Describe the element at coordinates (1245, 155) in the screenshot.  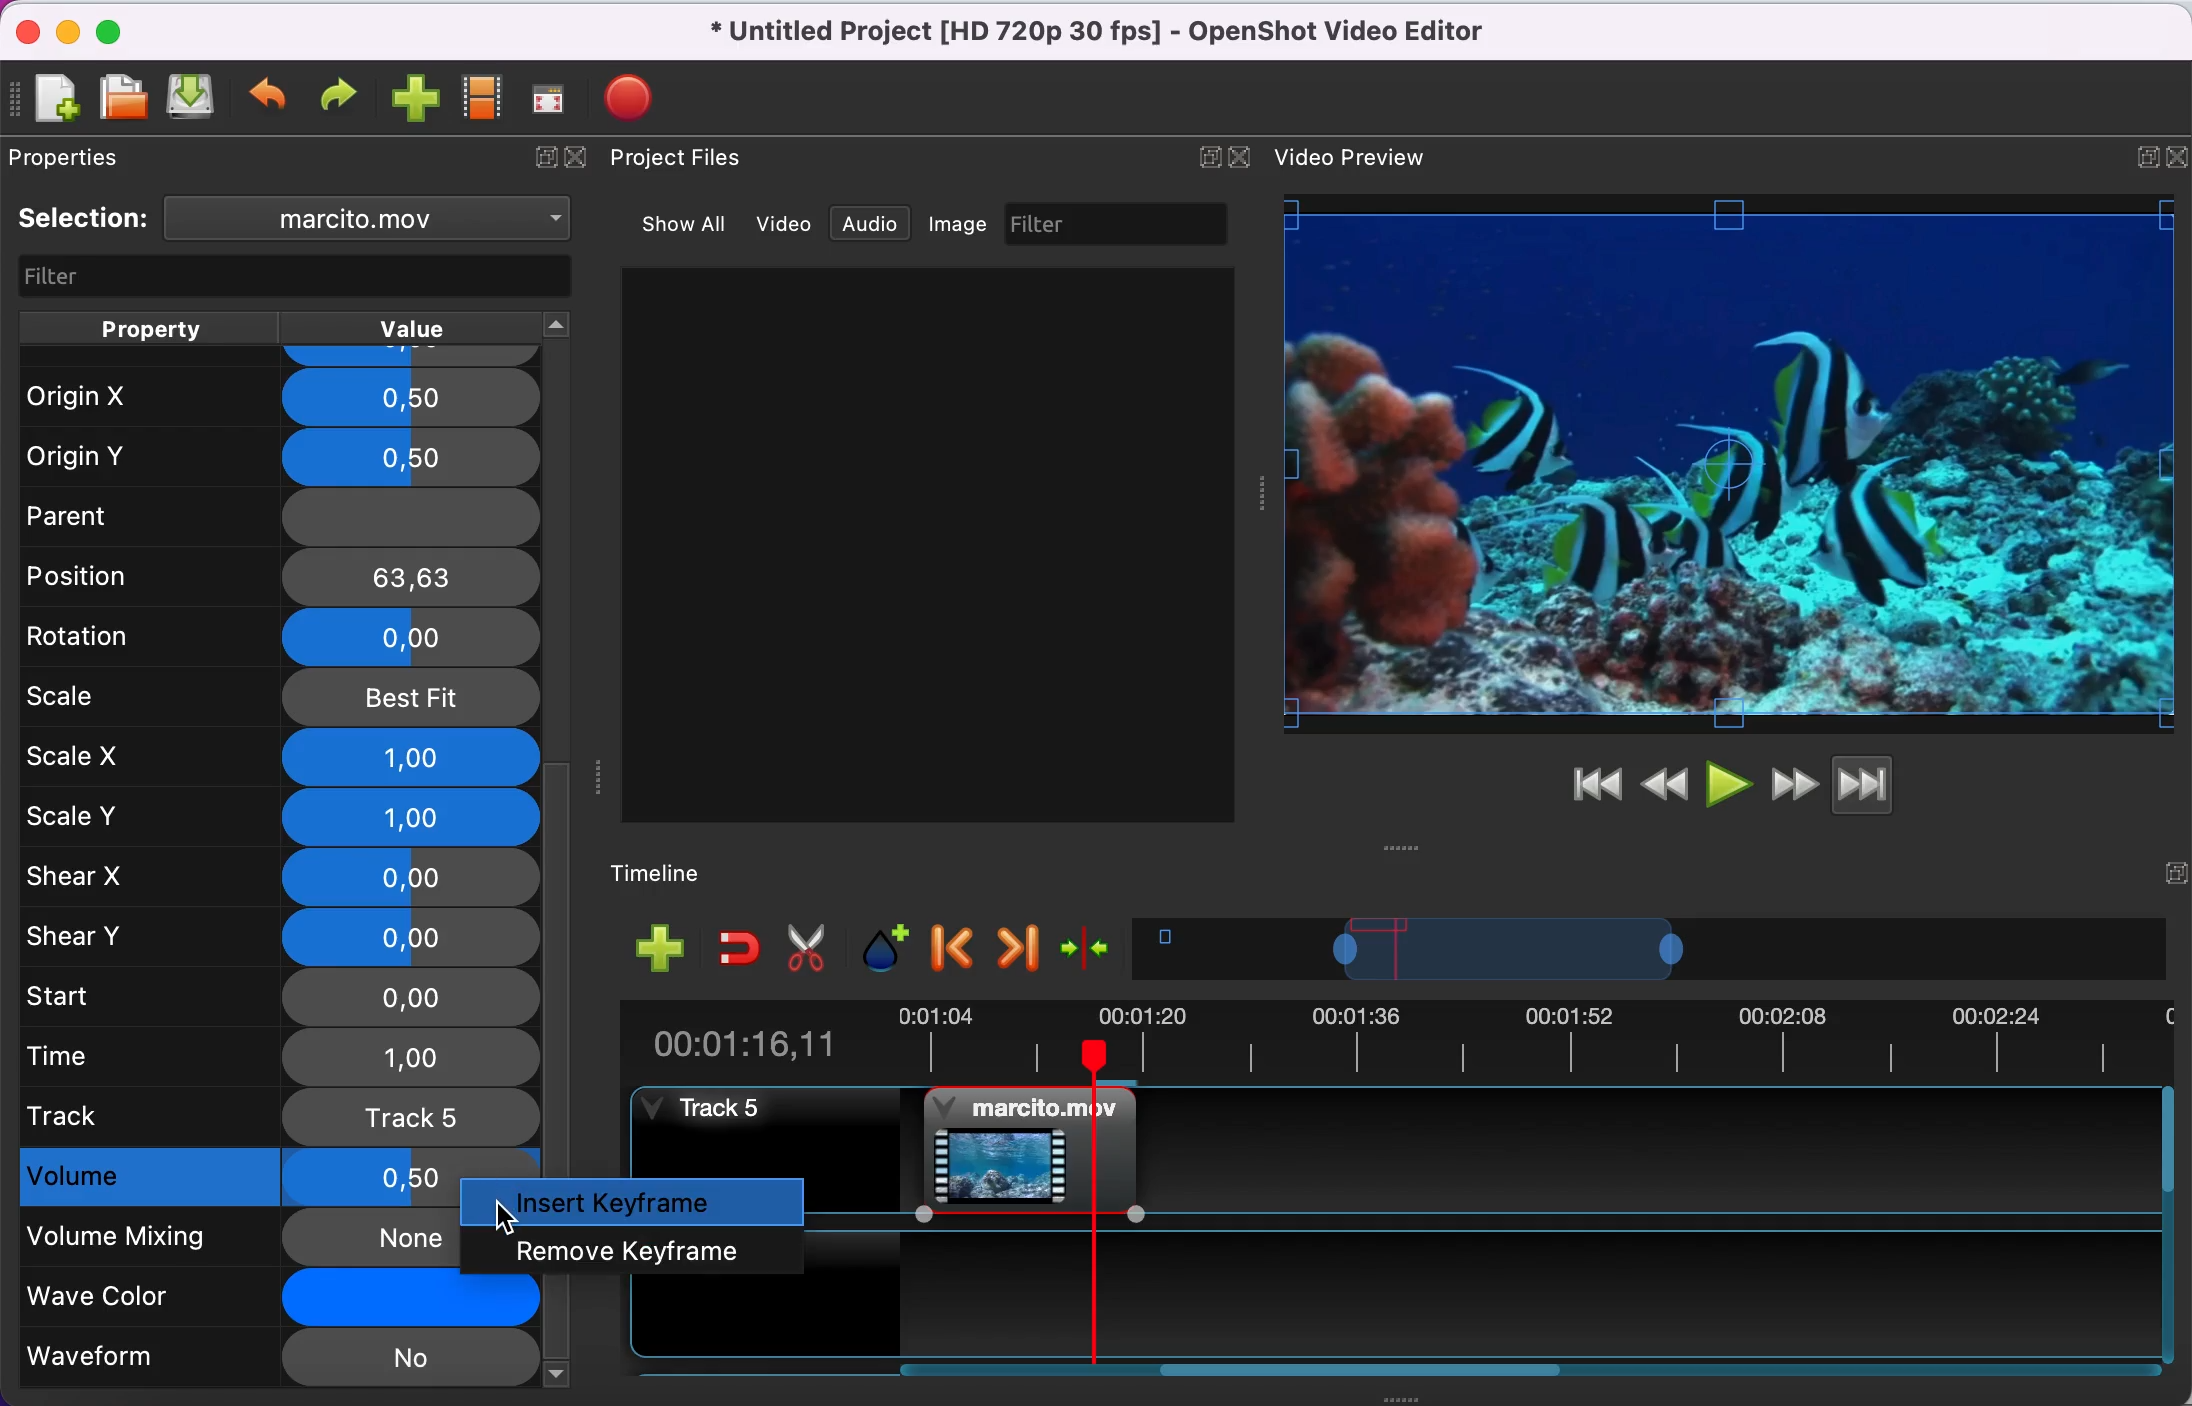
I see `close` at that location.